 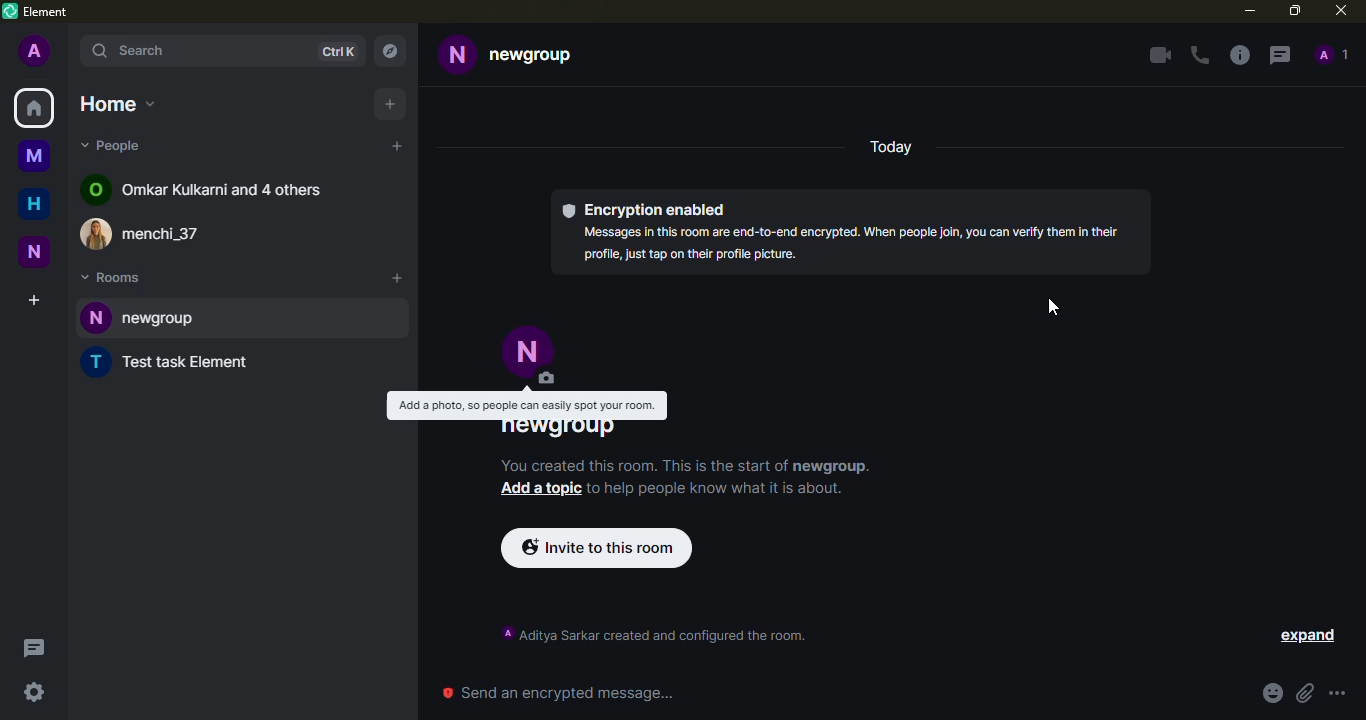 I want to click on Profile initials, so click(x=95, y=189).